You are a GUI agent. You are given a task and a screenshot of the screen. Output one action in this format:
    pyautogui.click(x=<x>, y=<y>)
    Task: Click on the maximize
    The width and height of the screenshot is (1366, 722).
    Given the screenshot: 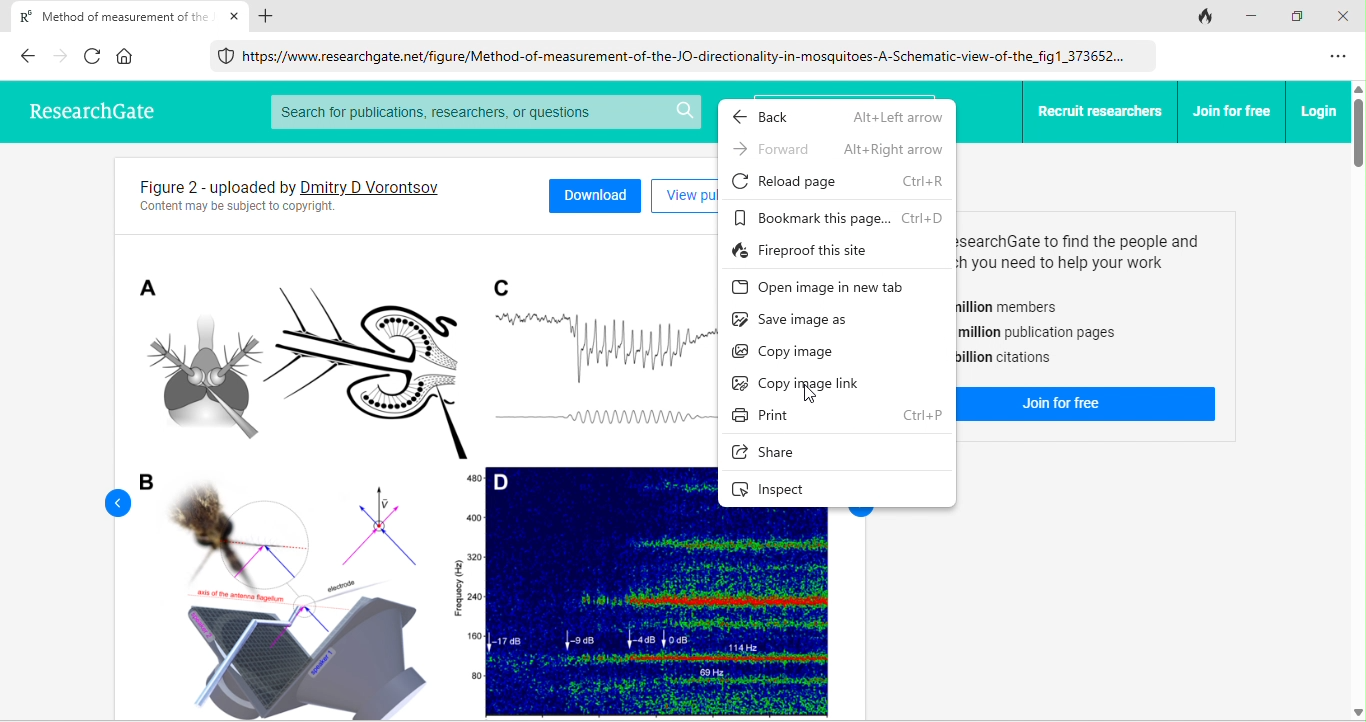 What is the action you would take?
    pyautogui.click(x=1302, y=17)
    